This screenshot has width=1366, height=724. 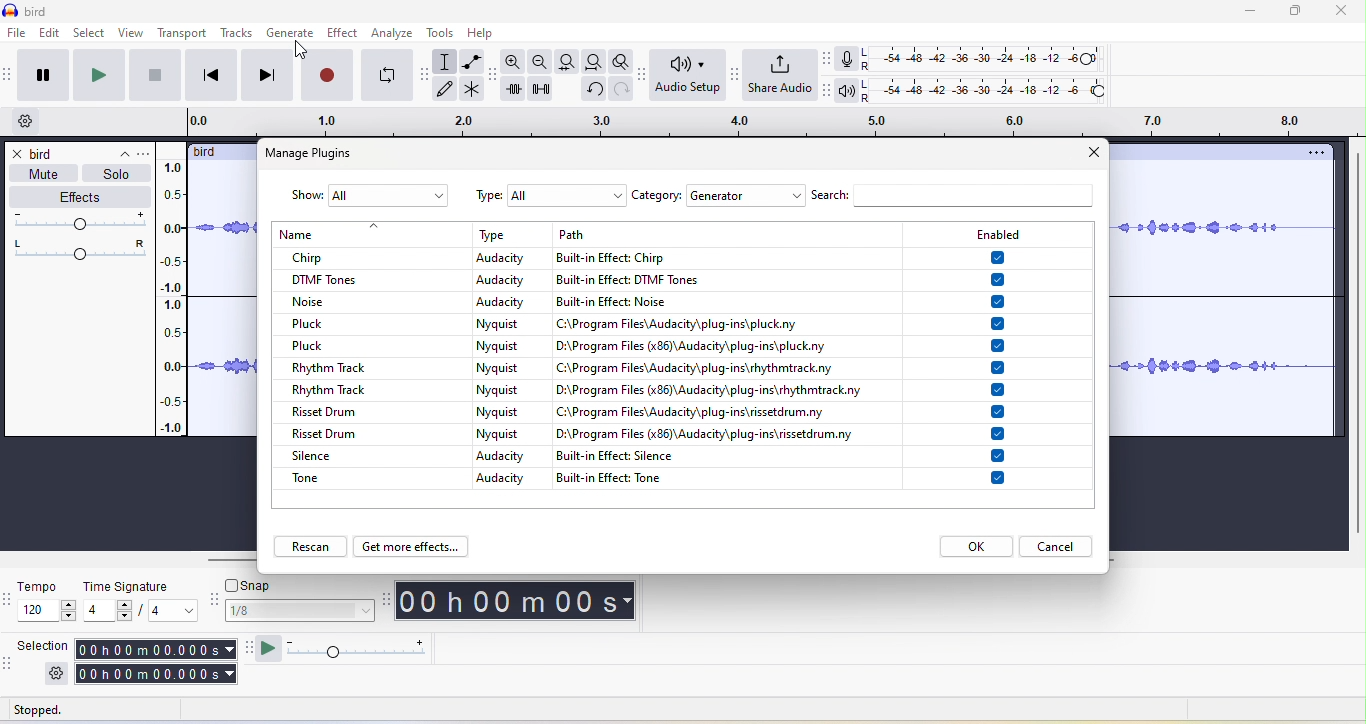 I want to click on path, so click(x=721, y=234).